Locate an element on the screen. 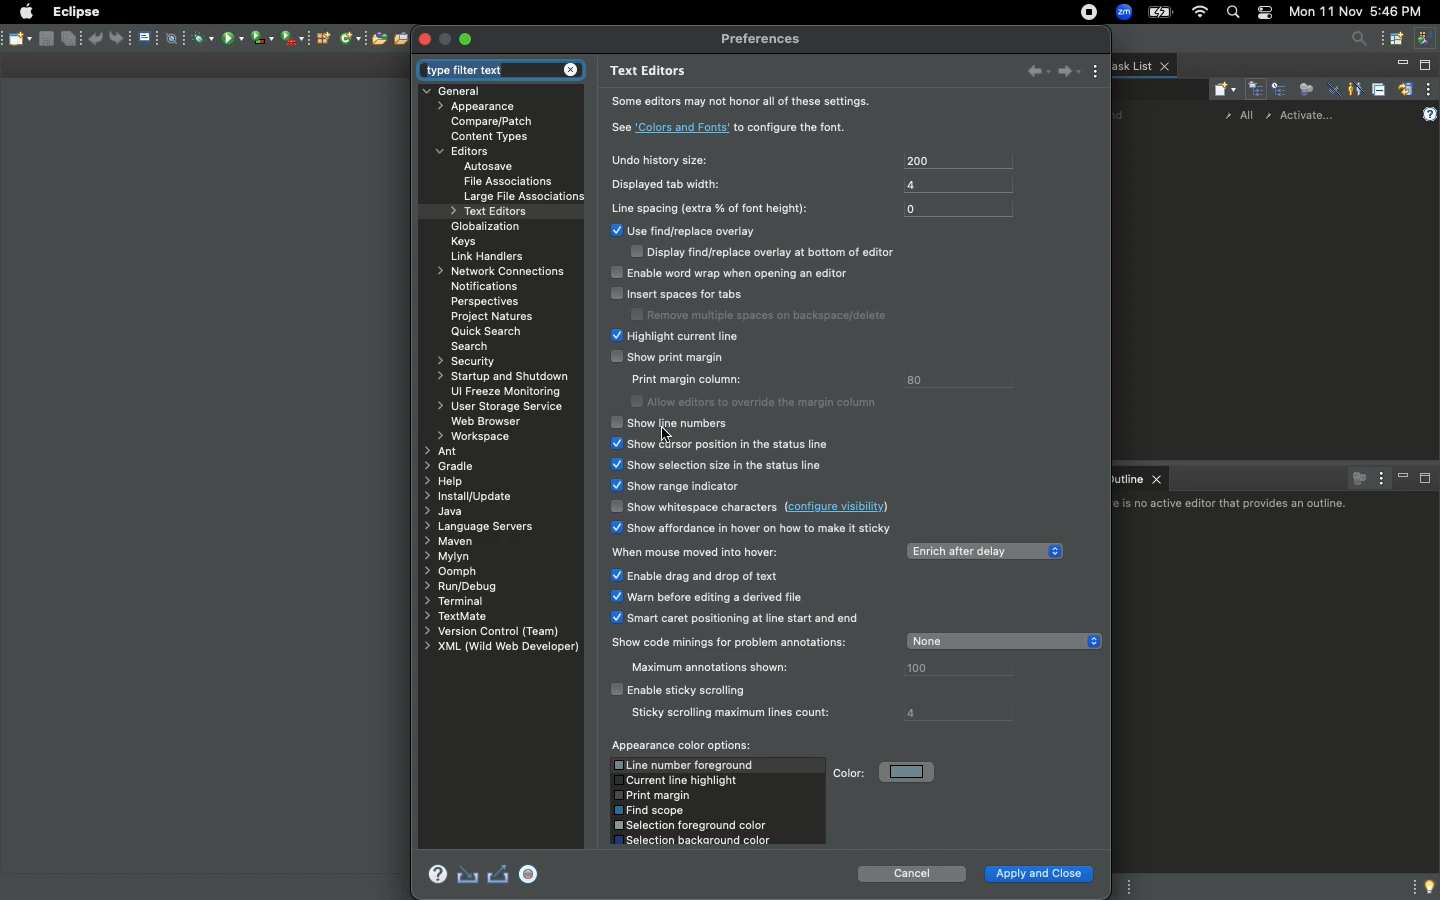  Forward is located at coordinates (1067, 72).